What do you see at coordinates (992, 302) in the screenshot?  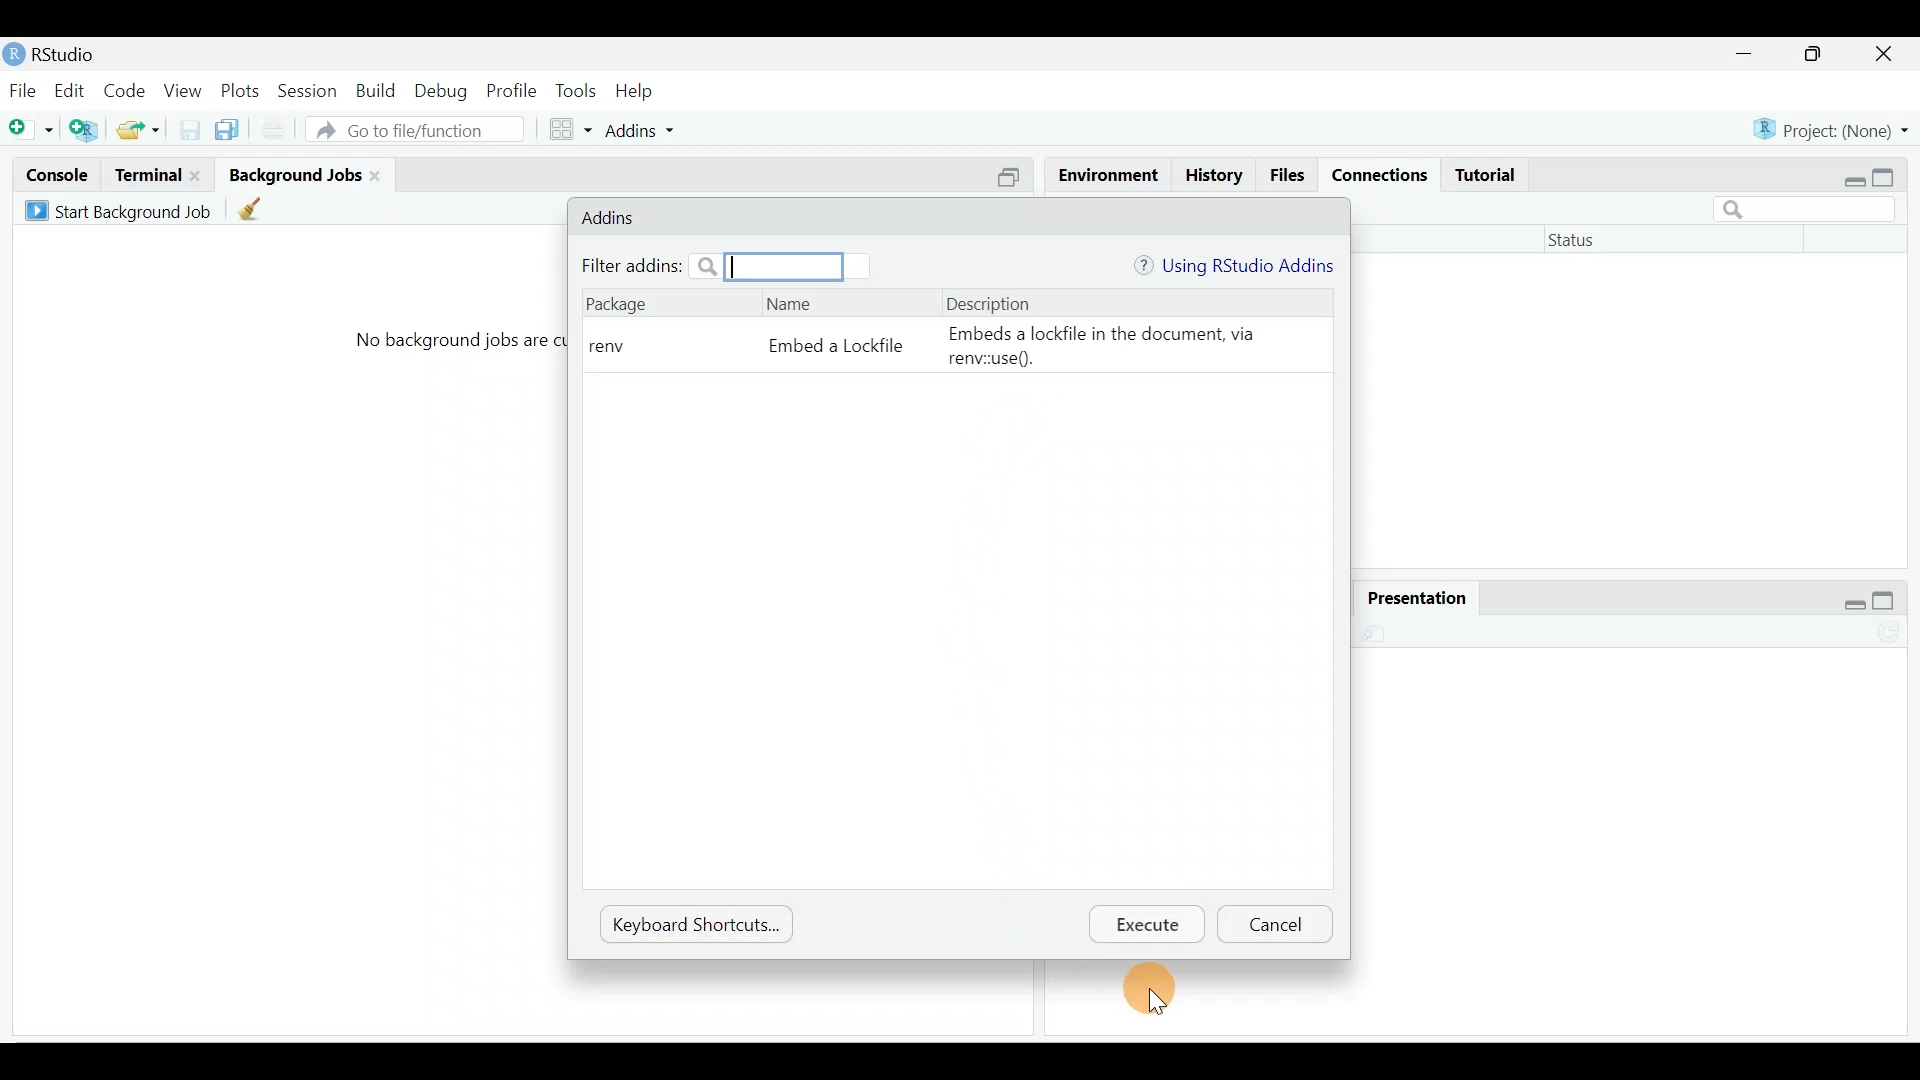 I see `Description` at bounding box center [992, 302].